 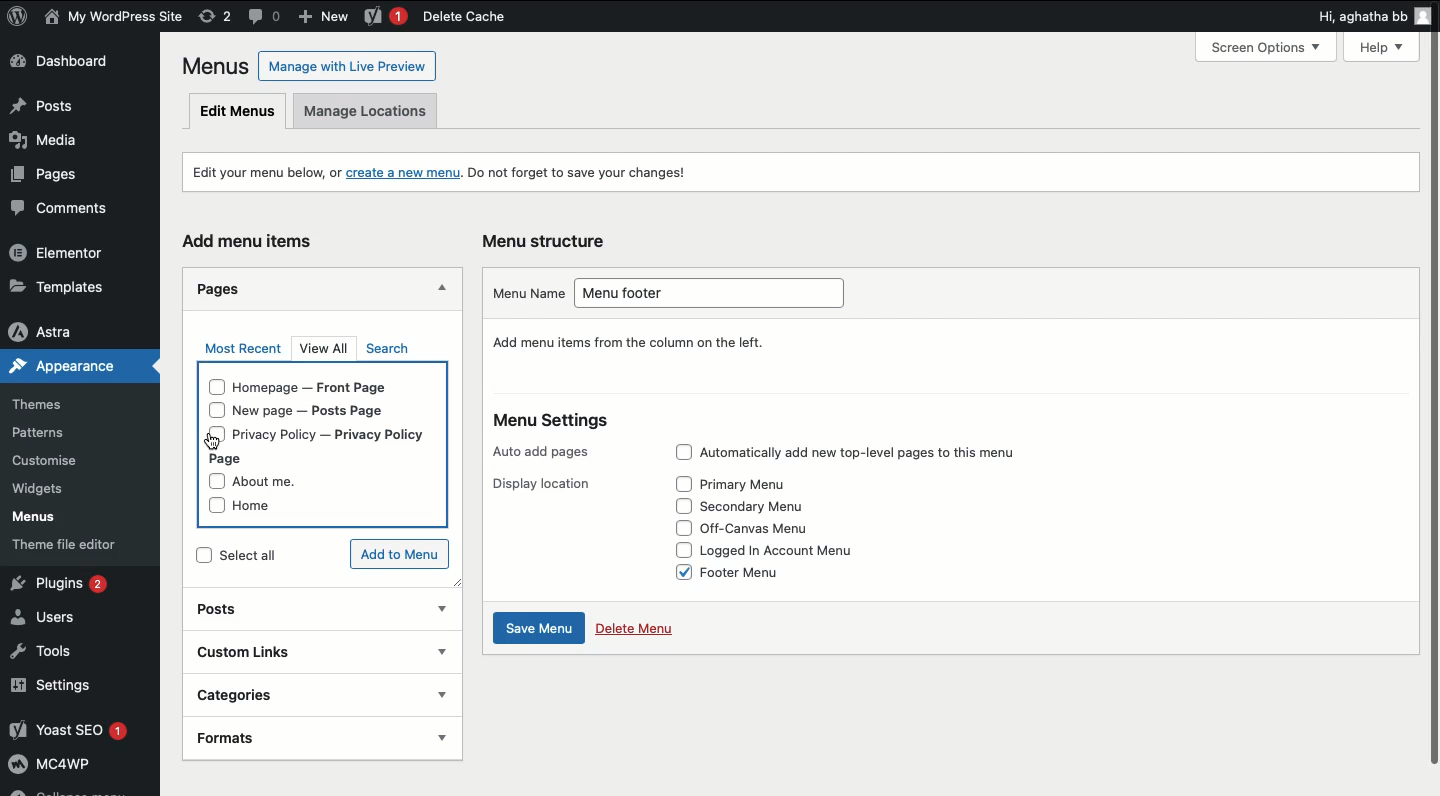 What do you see at coordinates (48, 519) in the screenshot?
I see `Menus` at bounding box center [48, 519].